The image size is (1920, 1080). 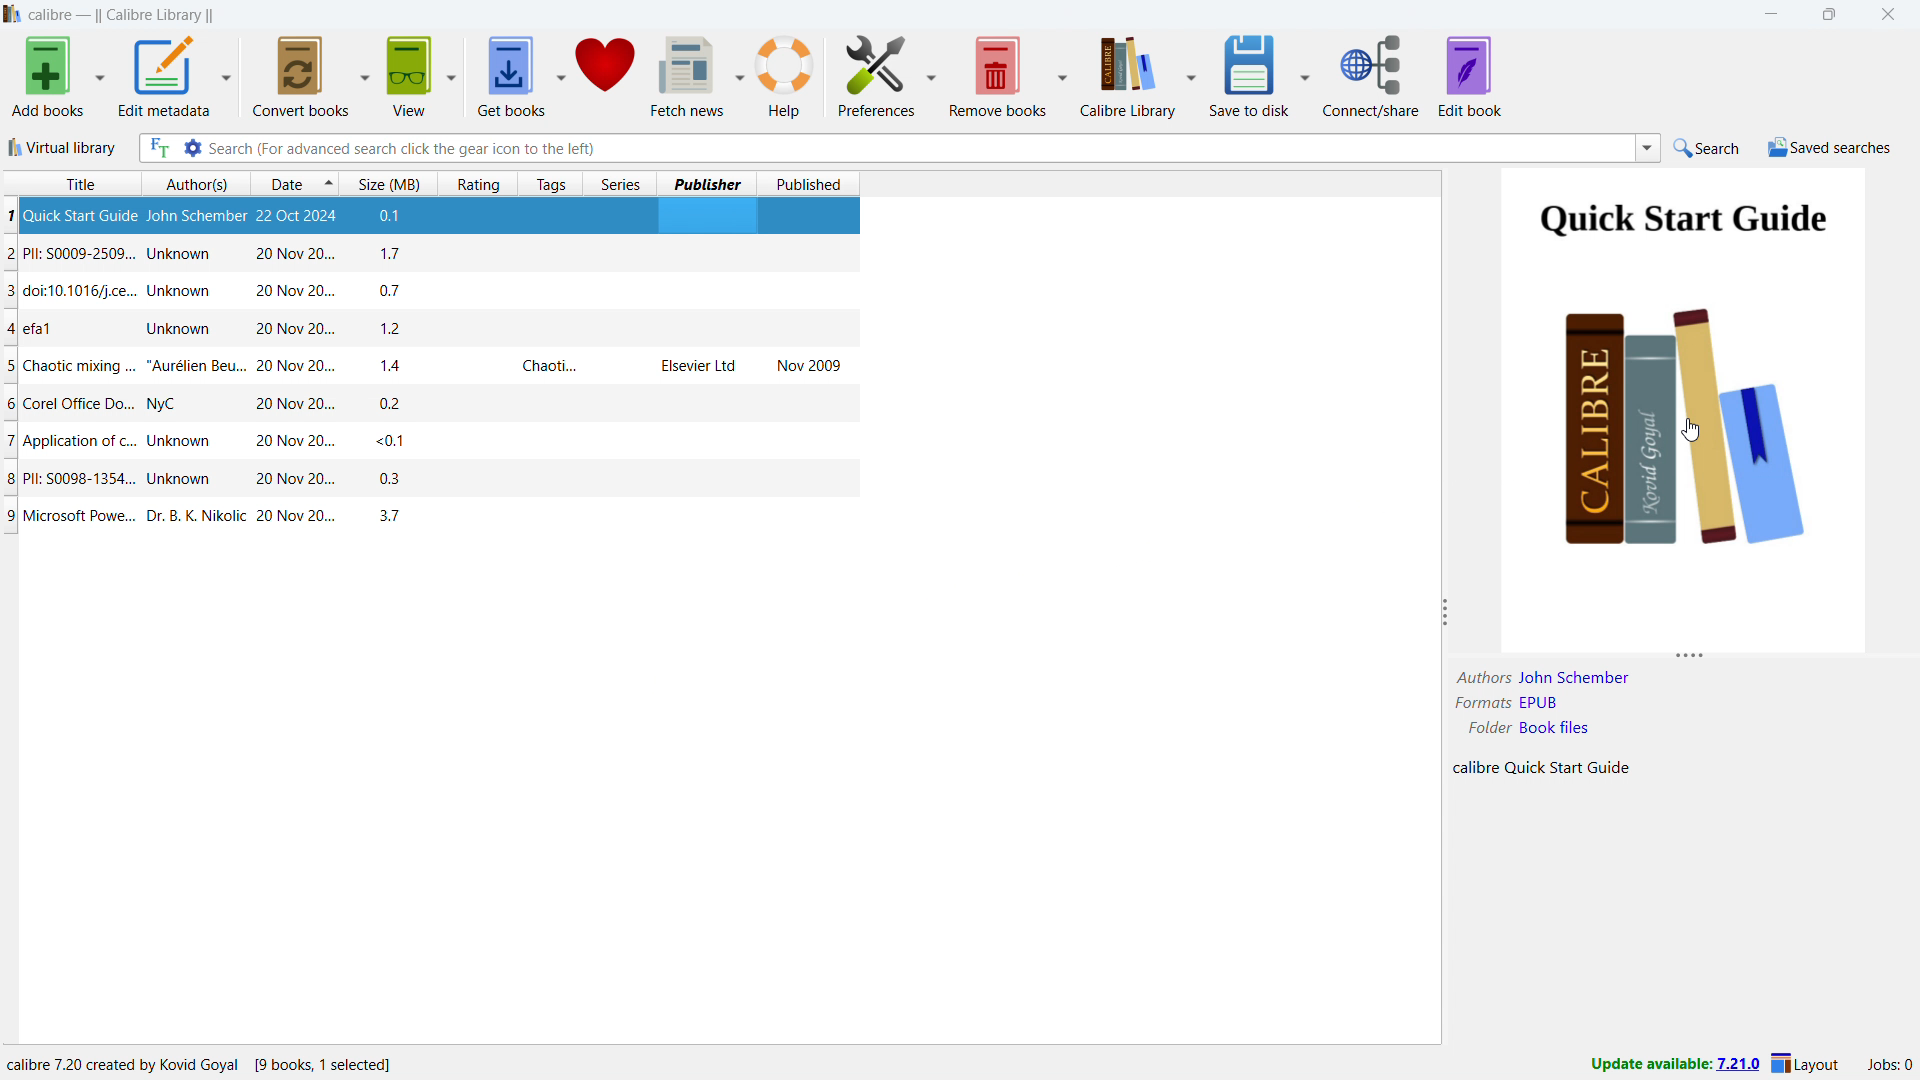 What do you see at coordinates (299, 75) in the screenshot?
I see `convert books` at bounding box center [299, 75].